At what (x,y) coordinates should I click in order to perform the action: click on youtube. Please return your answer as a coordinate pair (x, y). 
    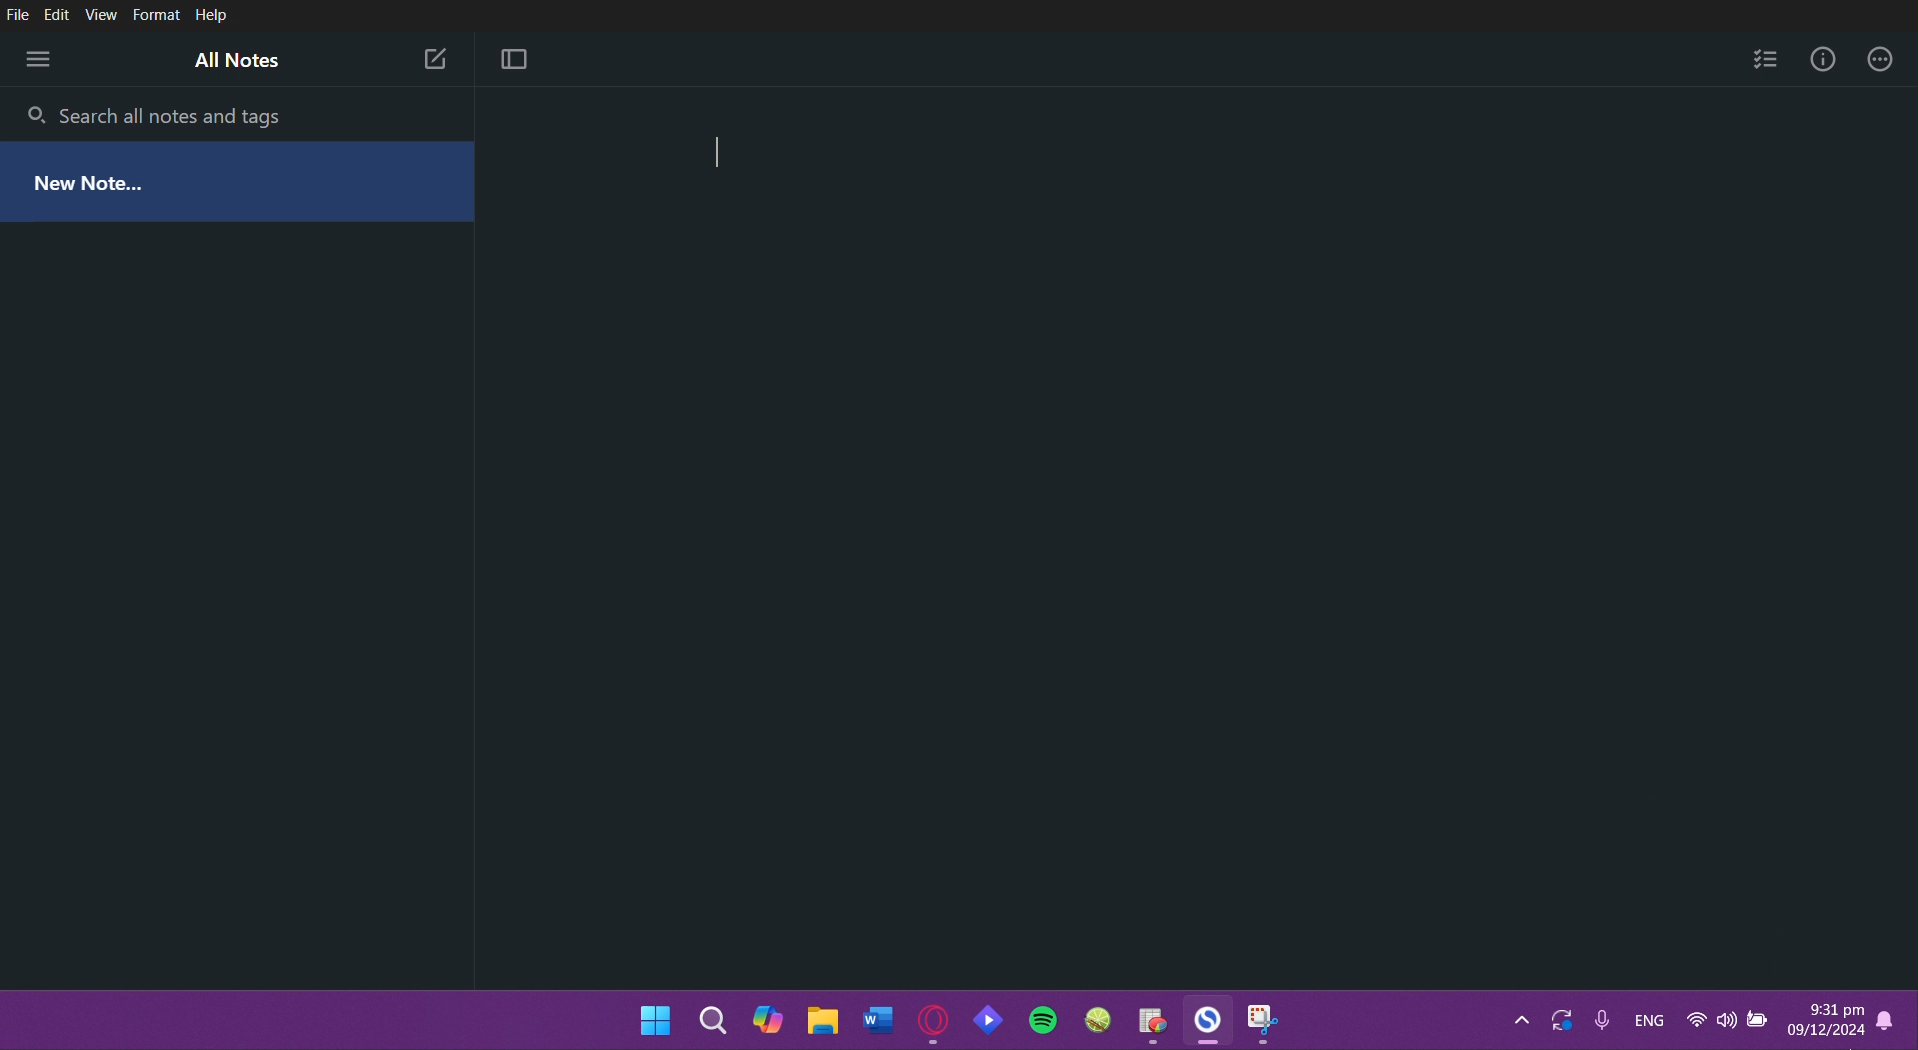
    Looking at the image, I should click on (990, 1025).